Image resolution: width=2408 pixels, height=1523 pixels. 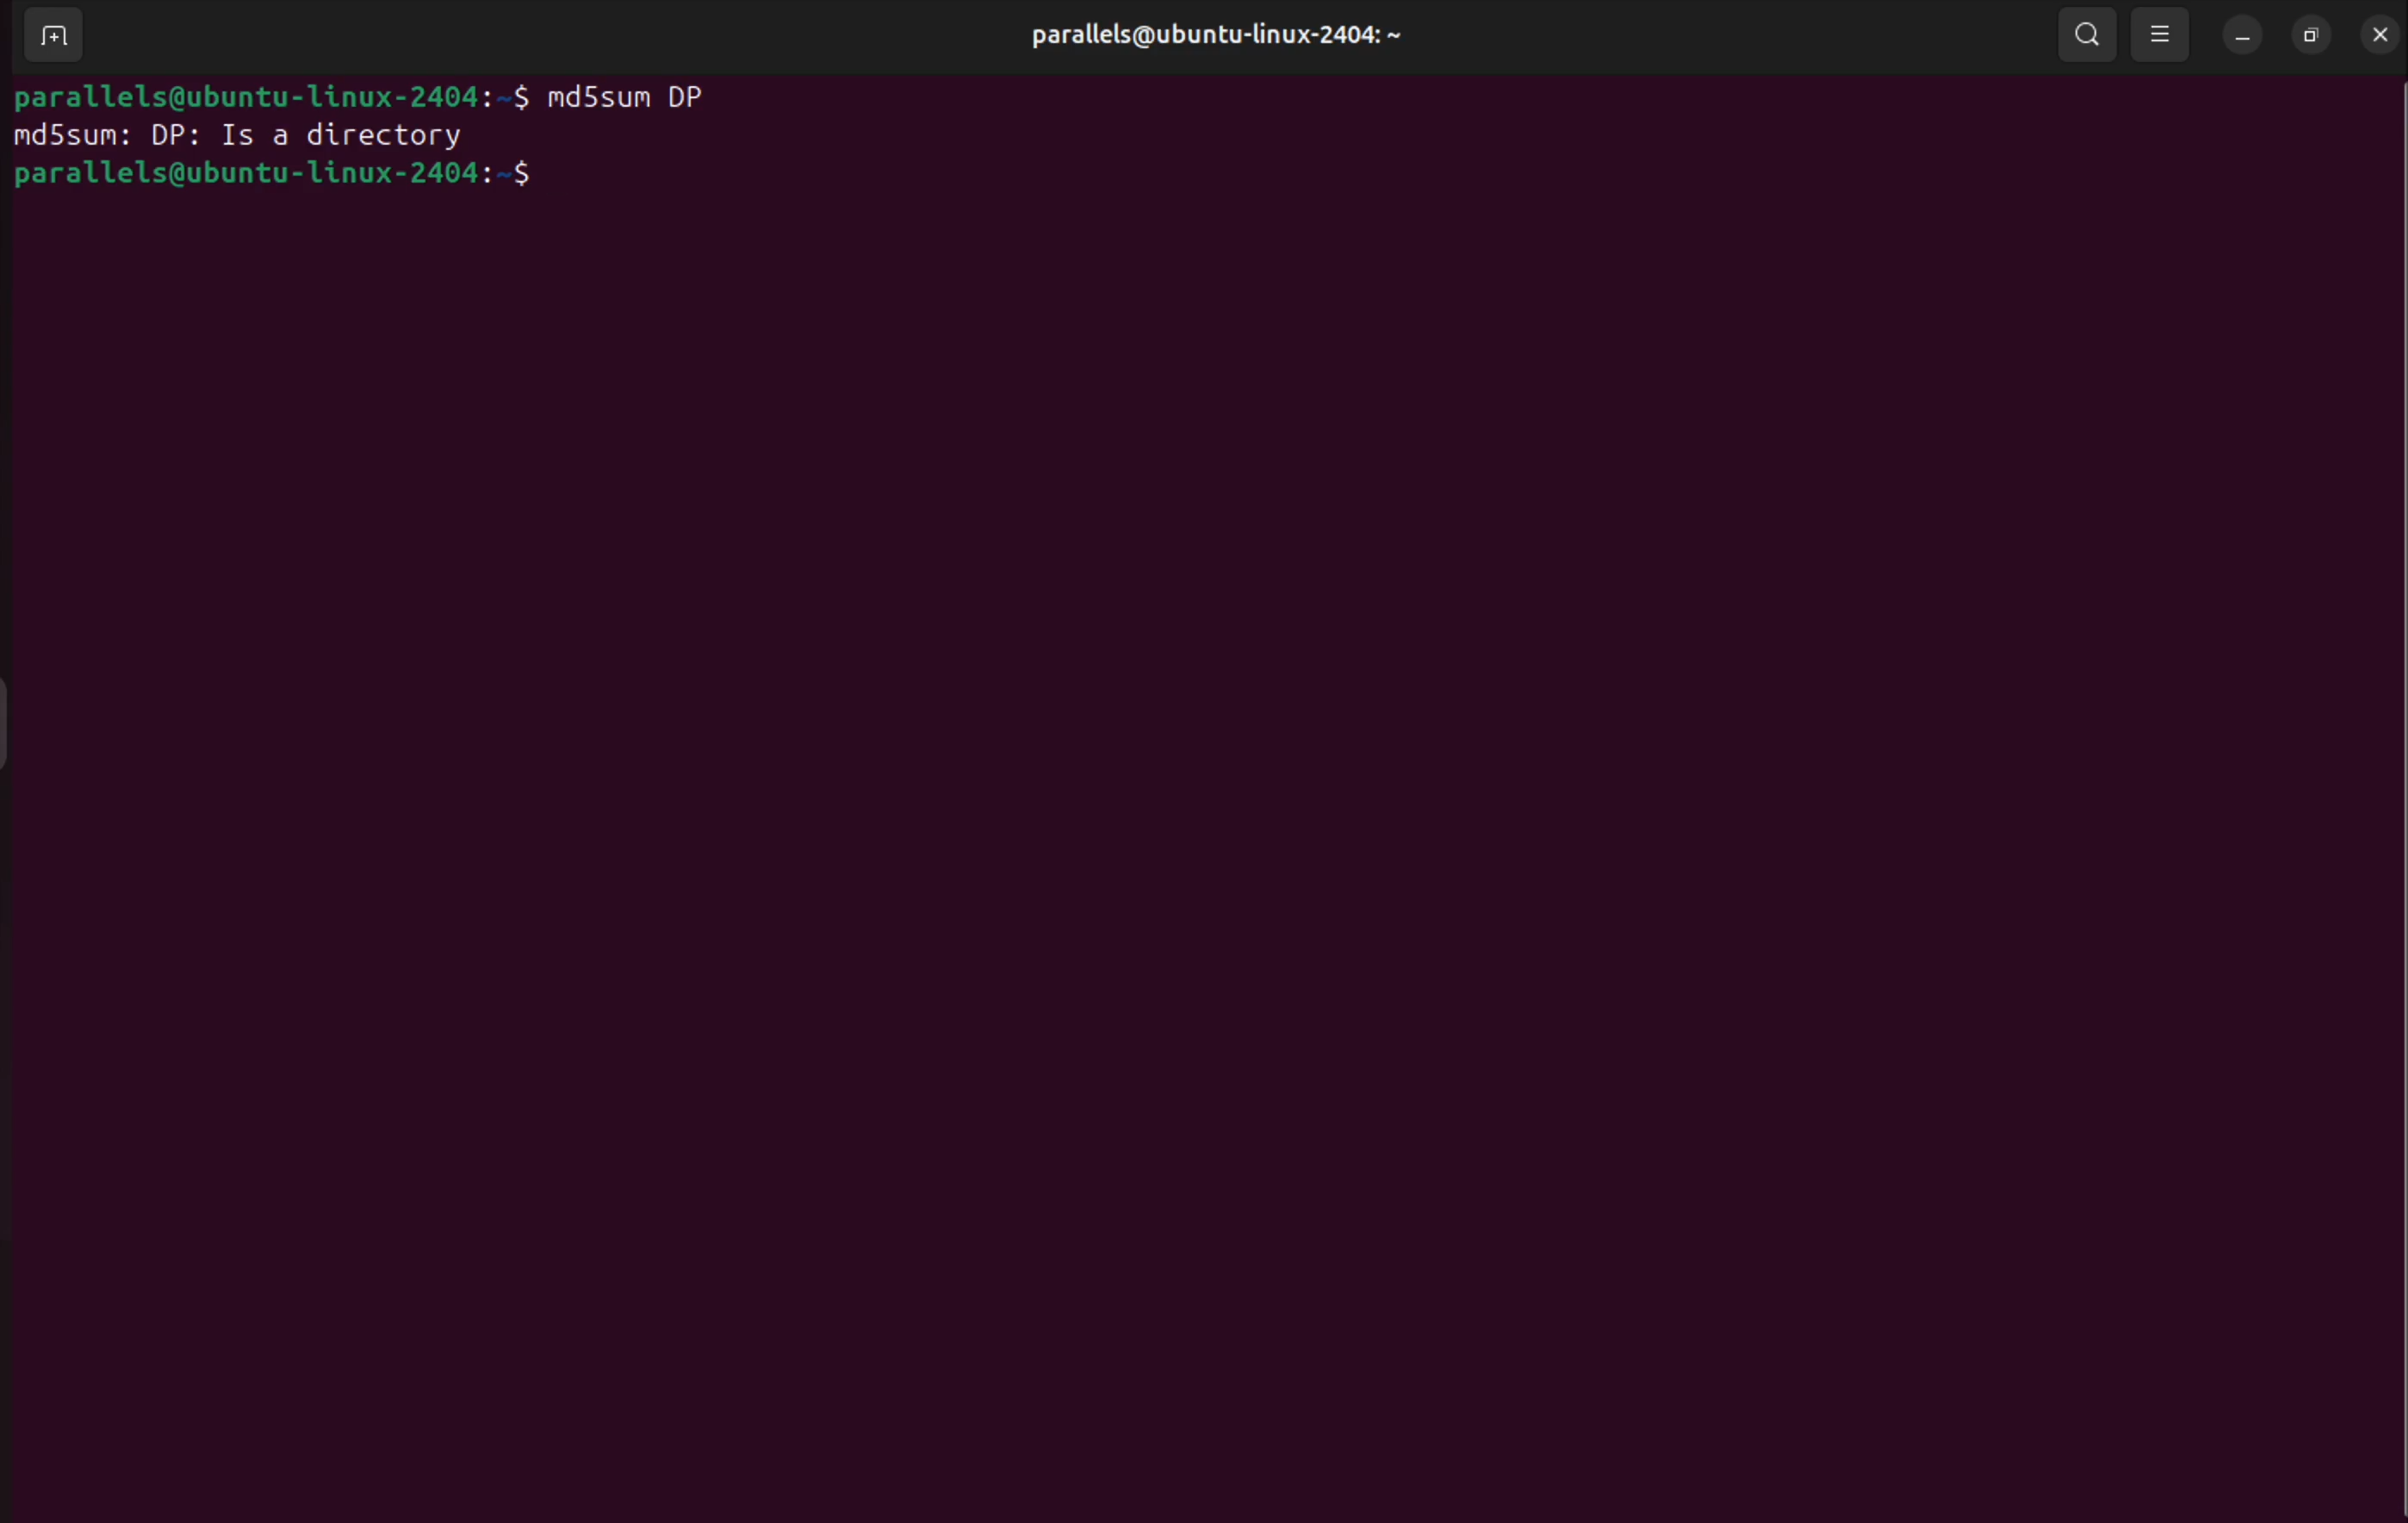 I want to click on minimize, so click(x=2243, y=36).